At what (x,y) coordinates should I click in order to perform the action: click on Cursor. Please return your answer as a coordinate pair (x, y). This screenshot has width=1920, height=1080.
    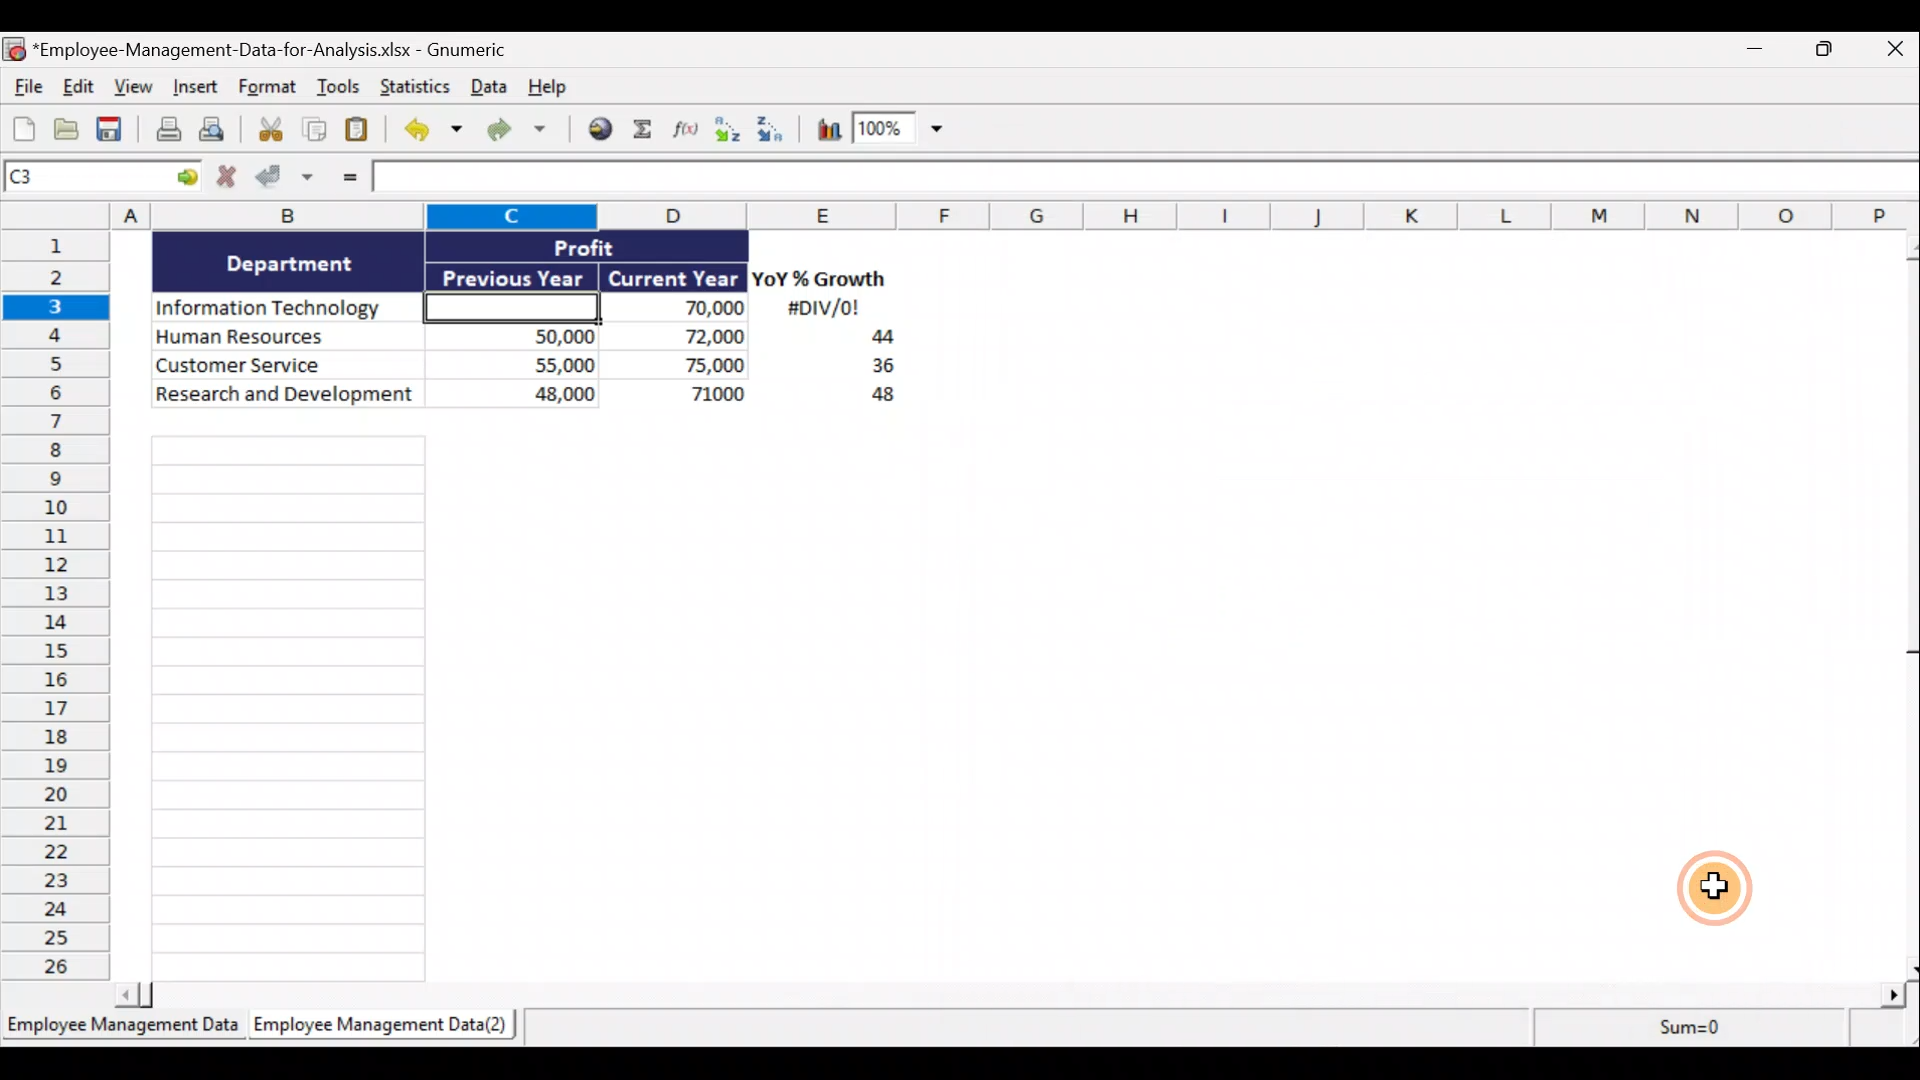
    Looking at the image, I should click on (1720, 890).